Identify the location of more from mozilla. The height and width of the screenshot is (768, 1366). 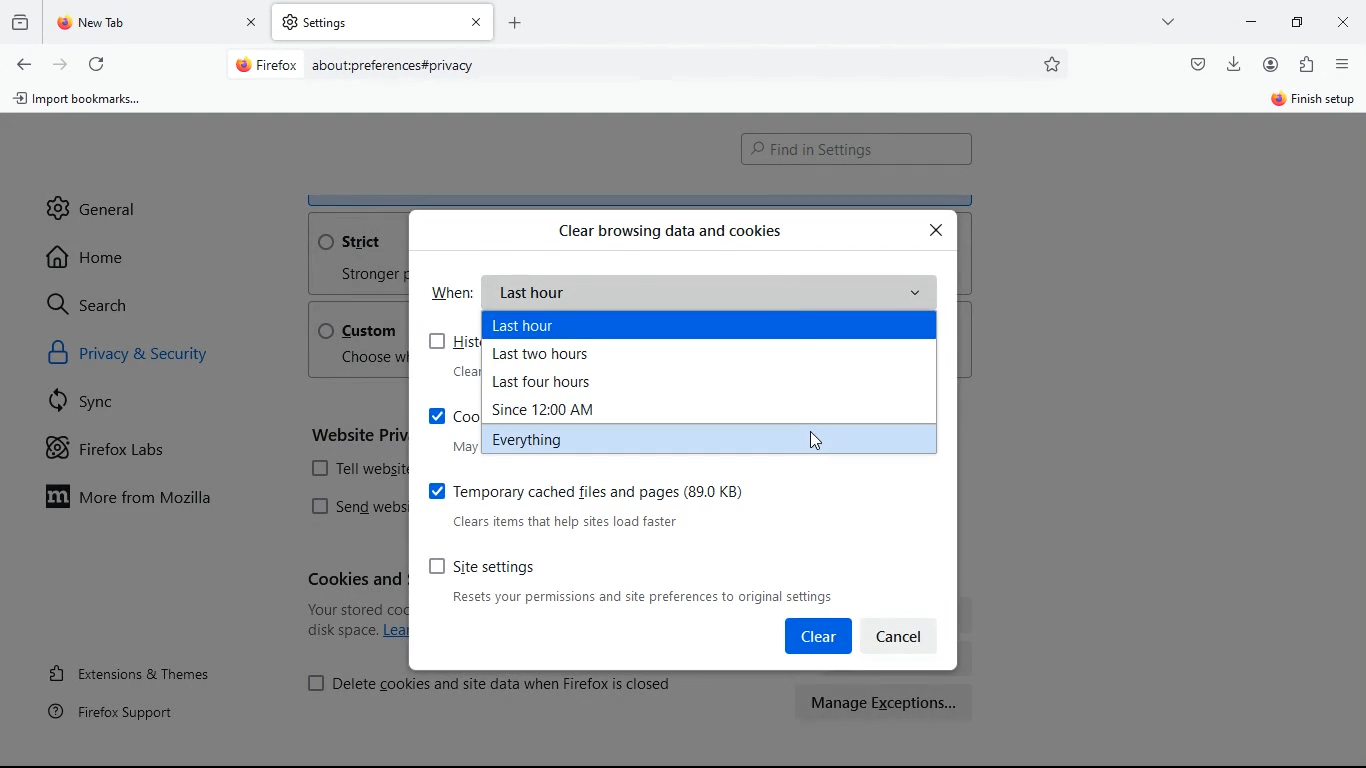
(146, 500).